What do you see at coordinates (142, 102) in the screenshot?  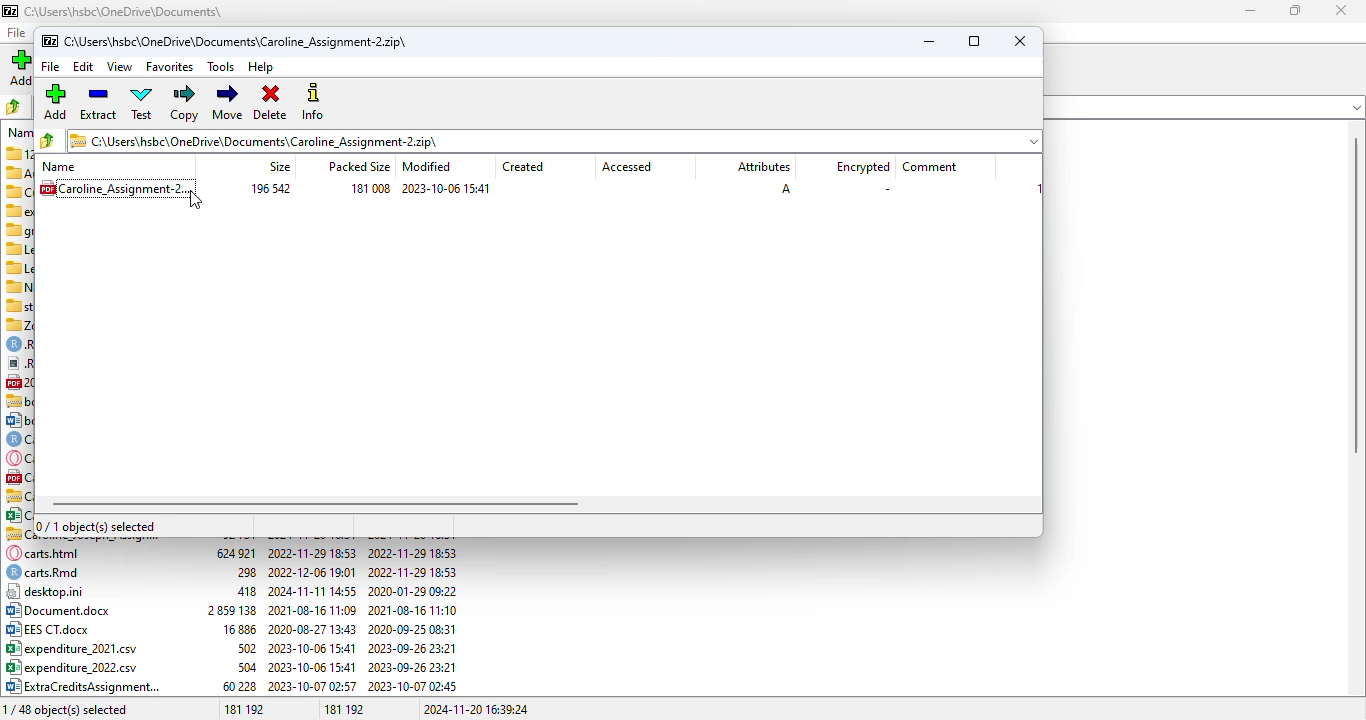 I see `test` at bounding box center [142, 102].